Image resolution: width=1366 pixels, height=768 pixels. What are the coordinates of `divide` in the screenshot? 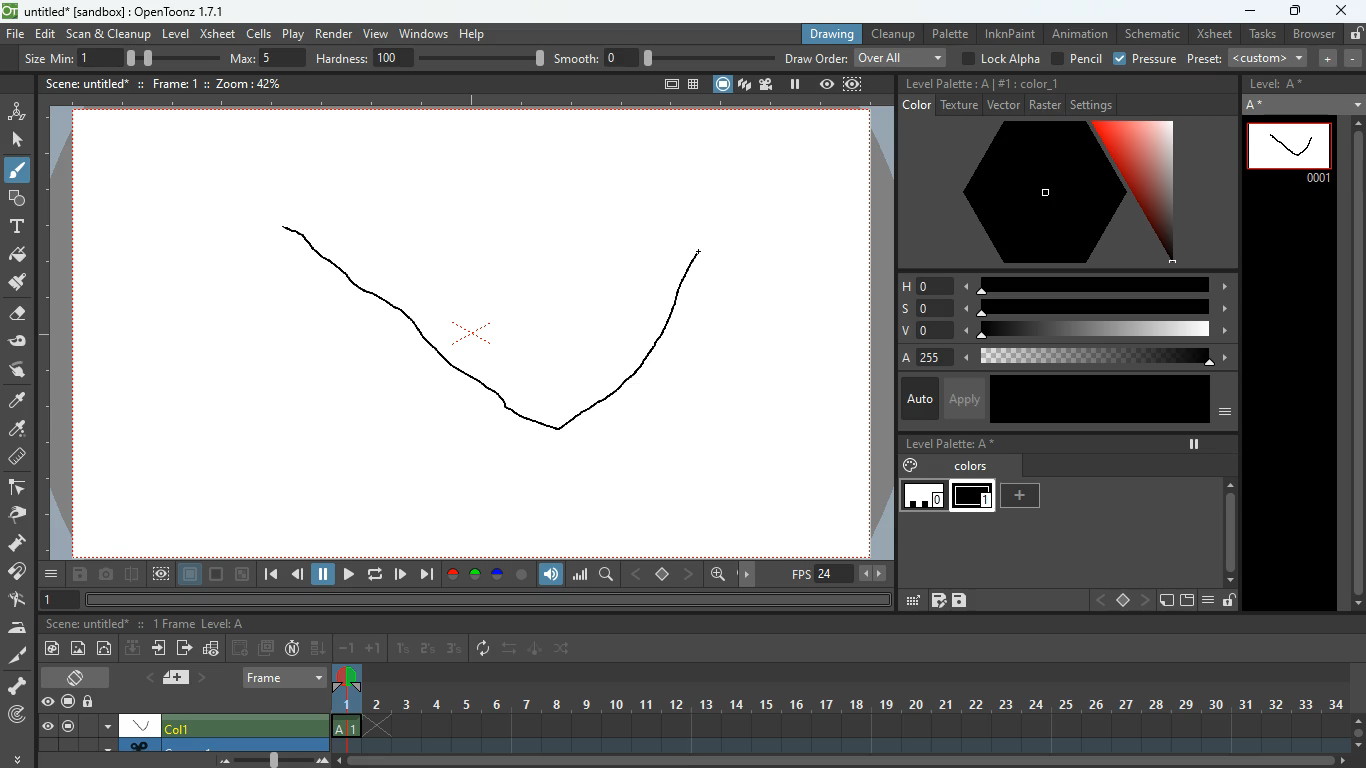 It's located at (133, 577).